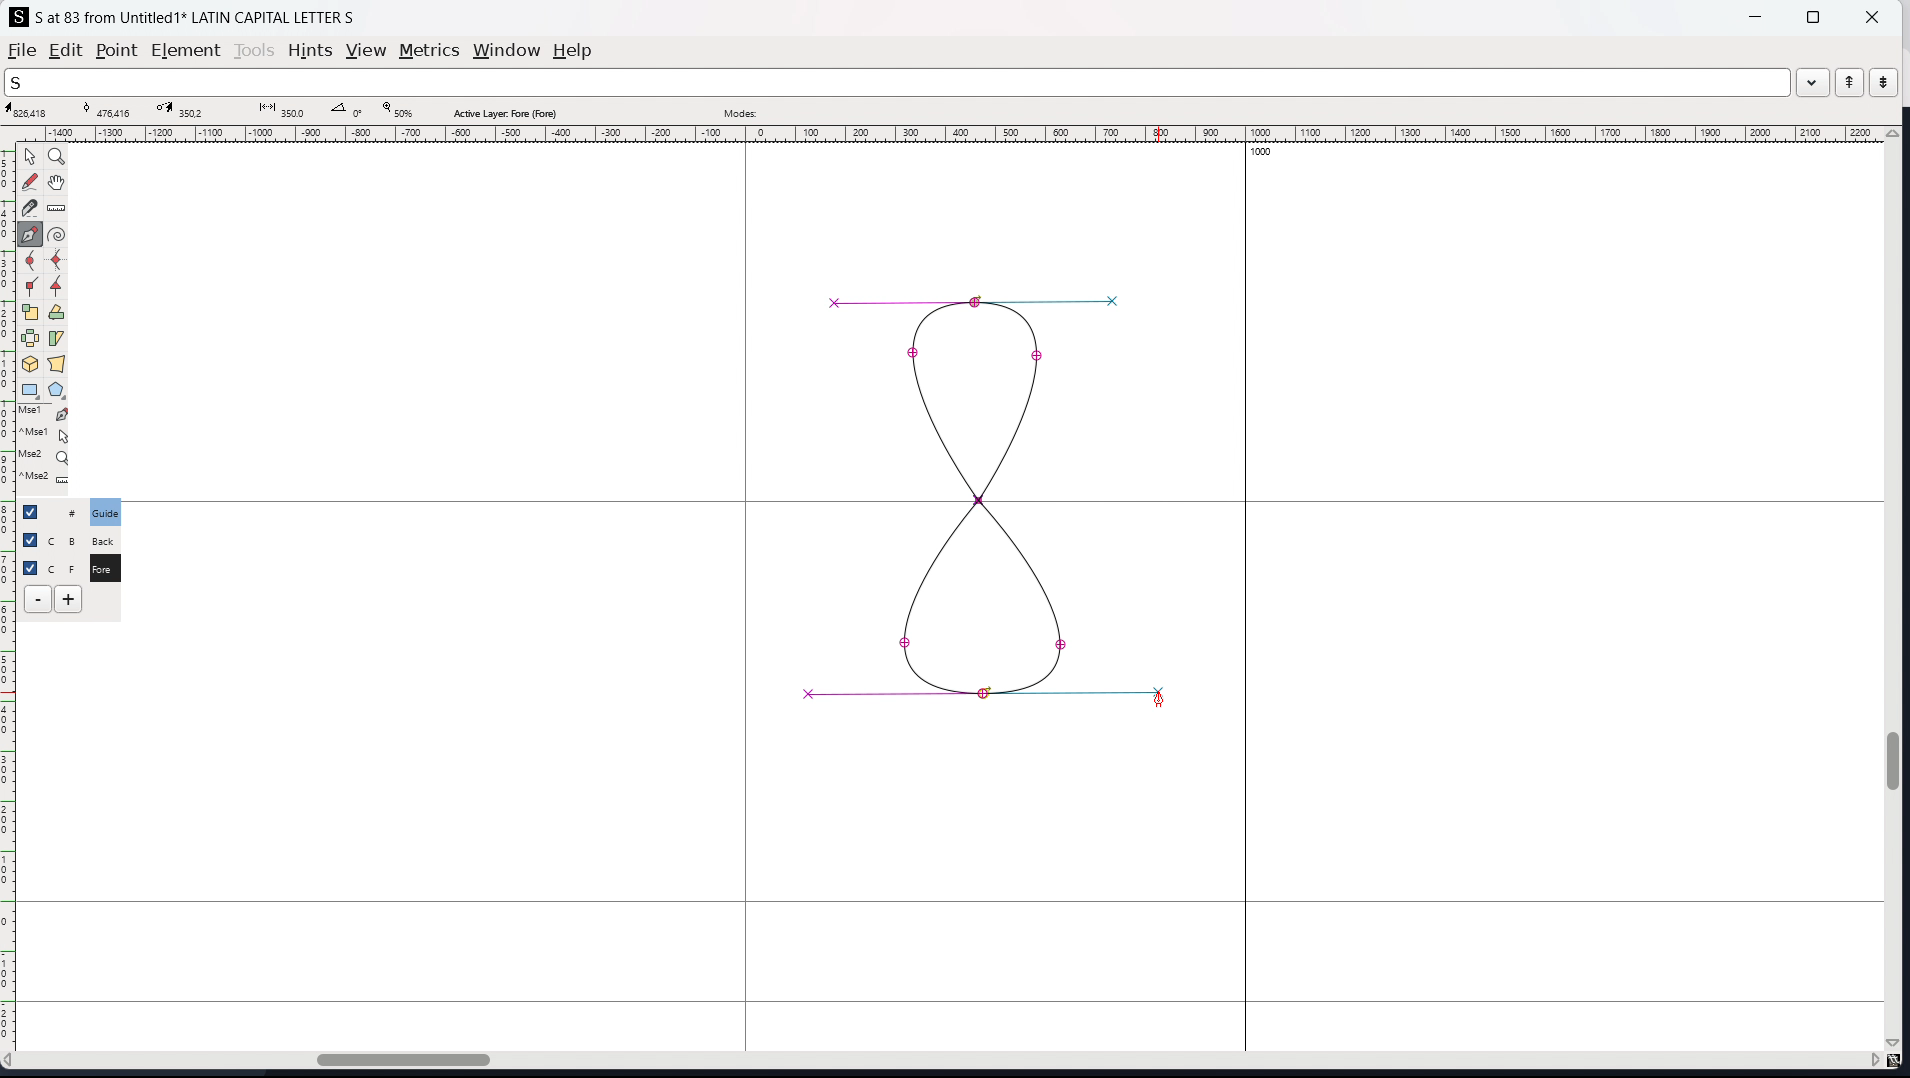 The width and height of the screenshot is (1910, 1078). Describe the element at coordinates (29, 538) in the screenshot. I see `checkbox` at that location.